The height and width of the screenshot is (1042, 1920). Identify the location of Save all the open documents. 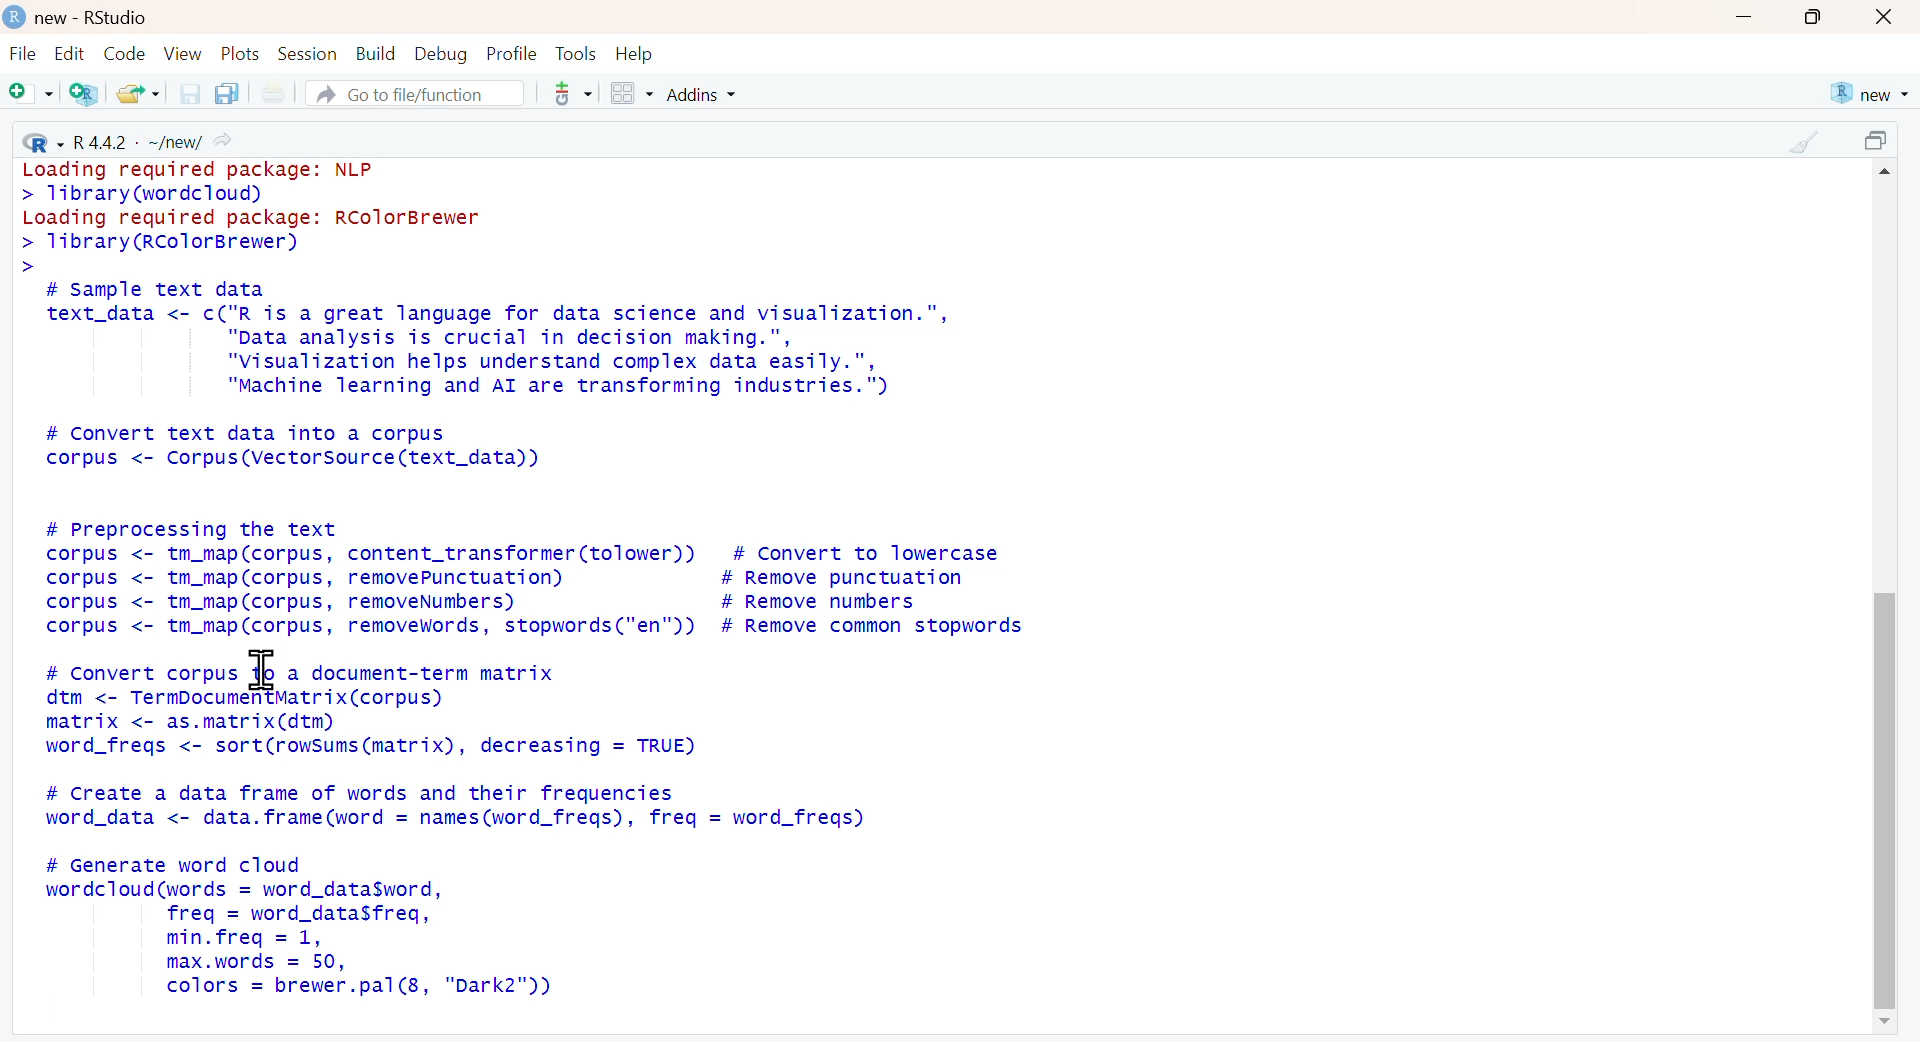
(226, 93).